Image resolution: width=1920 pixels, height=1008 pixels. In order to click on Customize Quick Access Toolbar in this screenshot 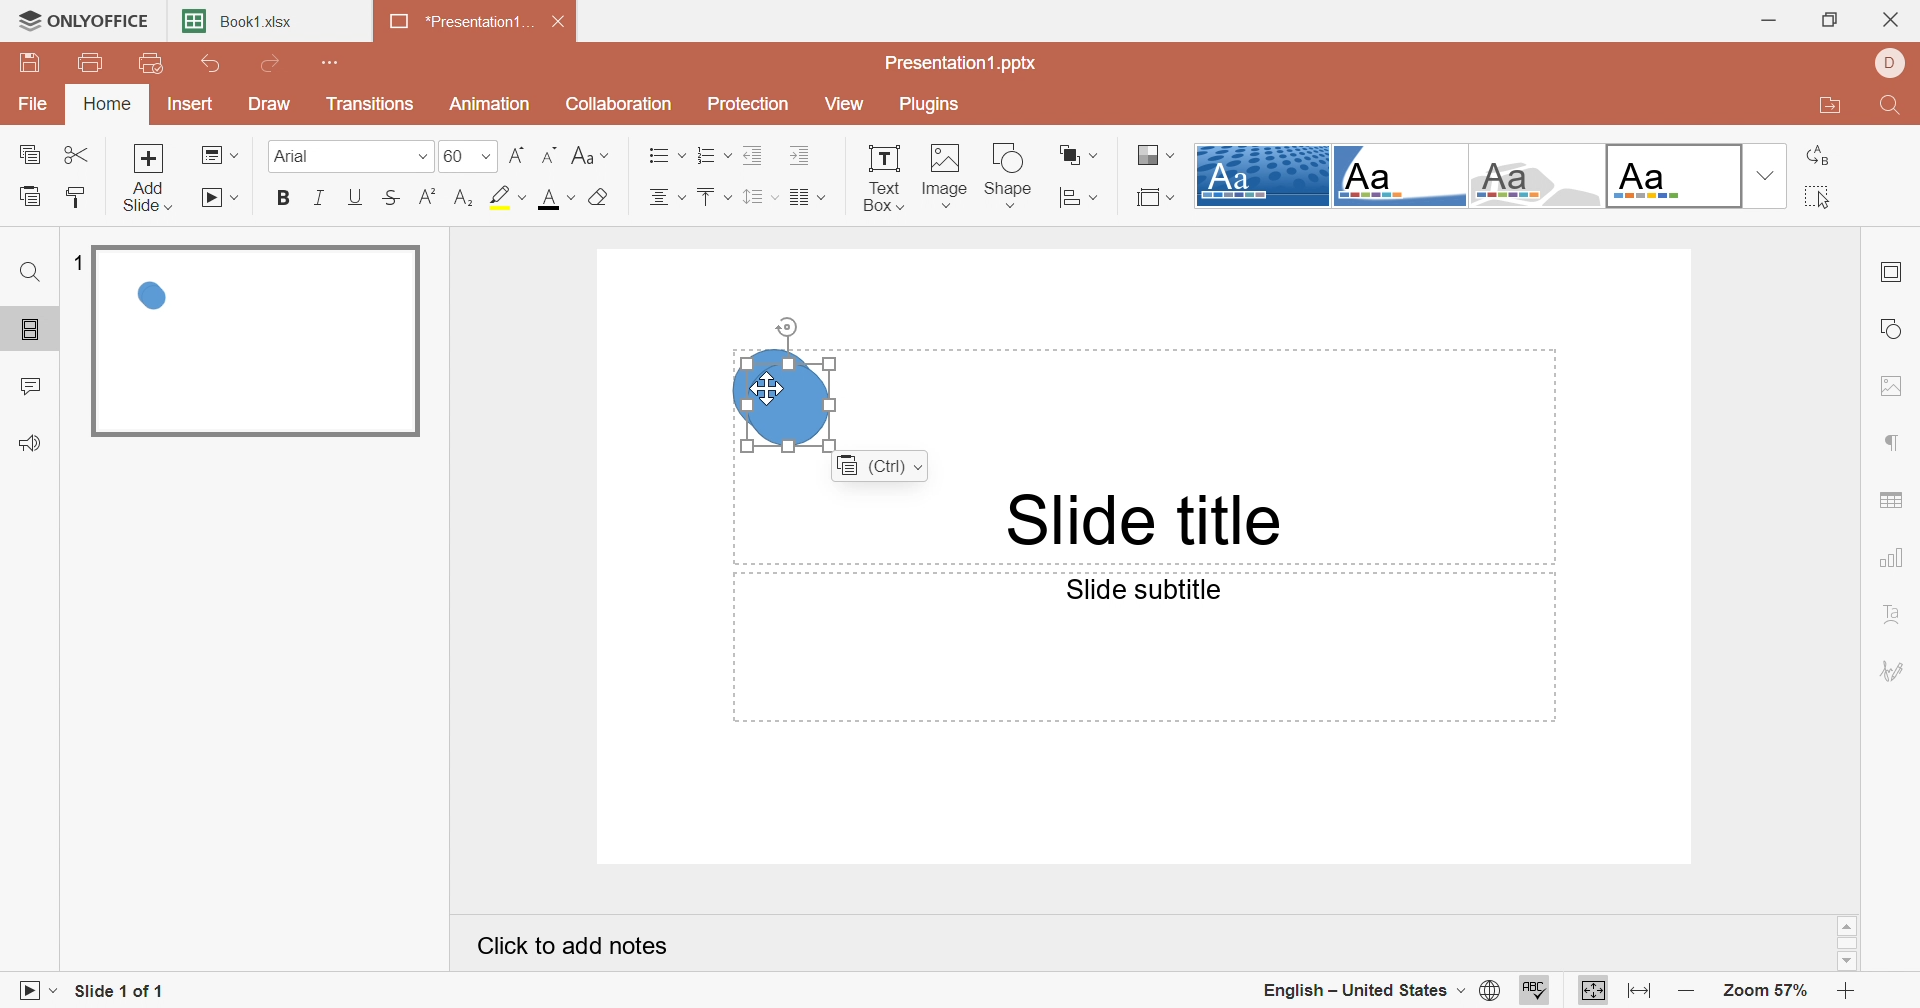, I will do `click(333, 62)`.